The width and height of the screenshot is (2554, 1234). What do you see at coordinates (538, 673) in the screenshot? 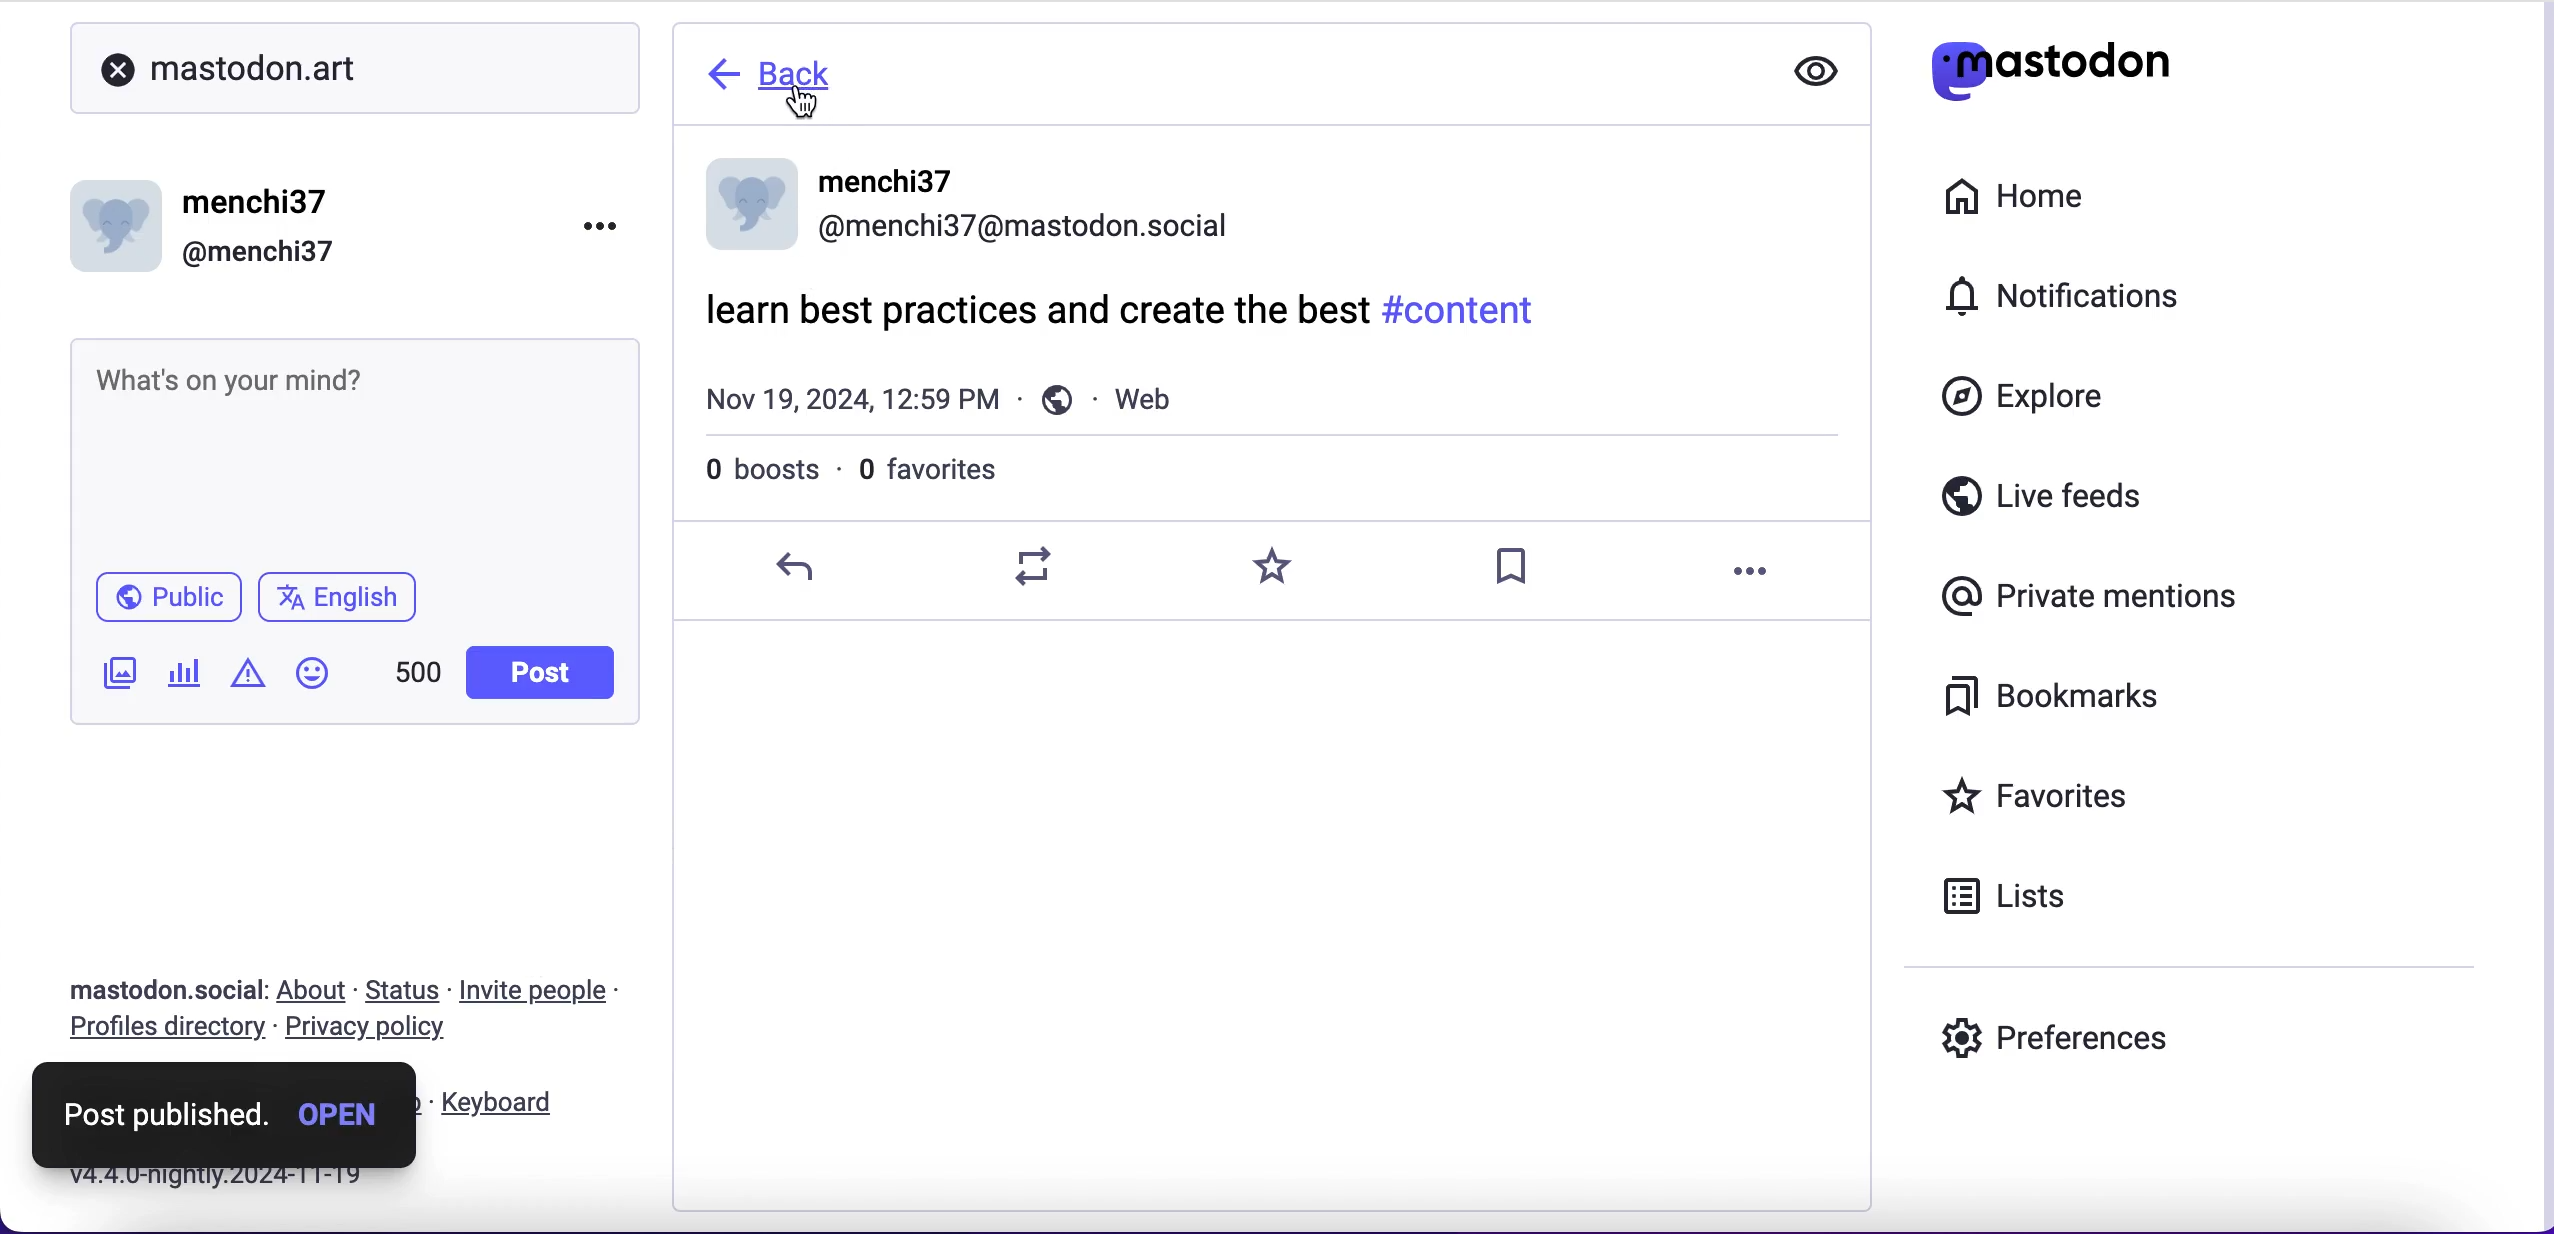
I see `post` at bounding box center [538, 673].